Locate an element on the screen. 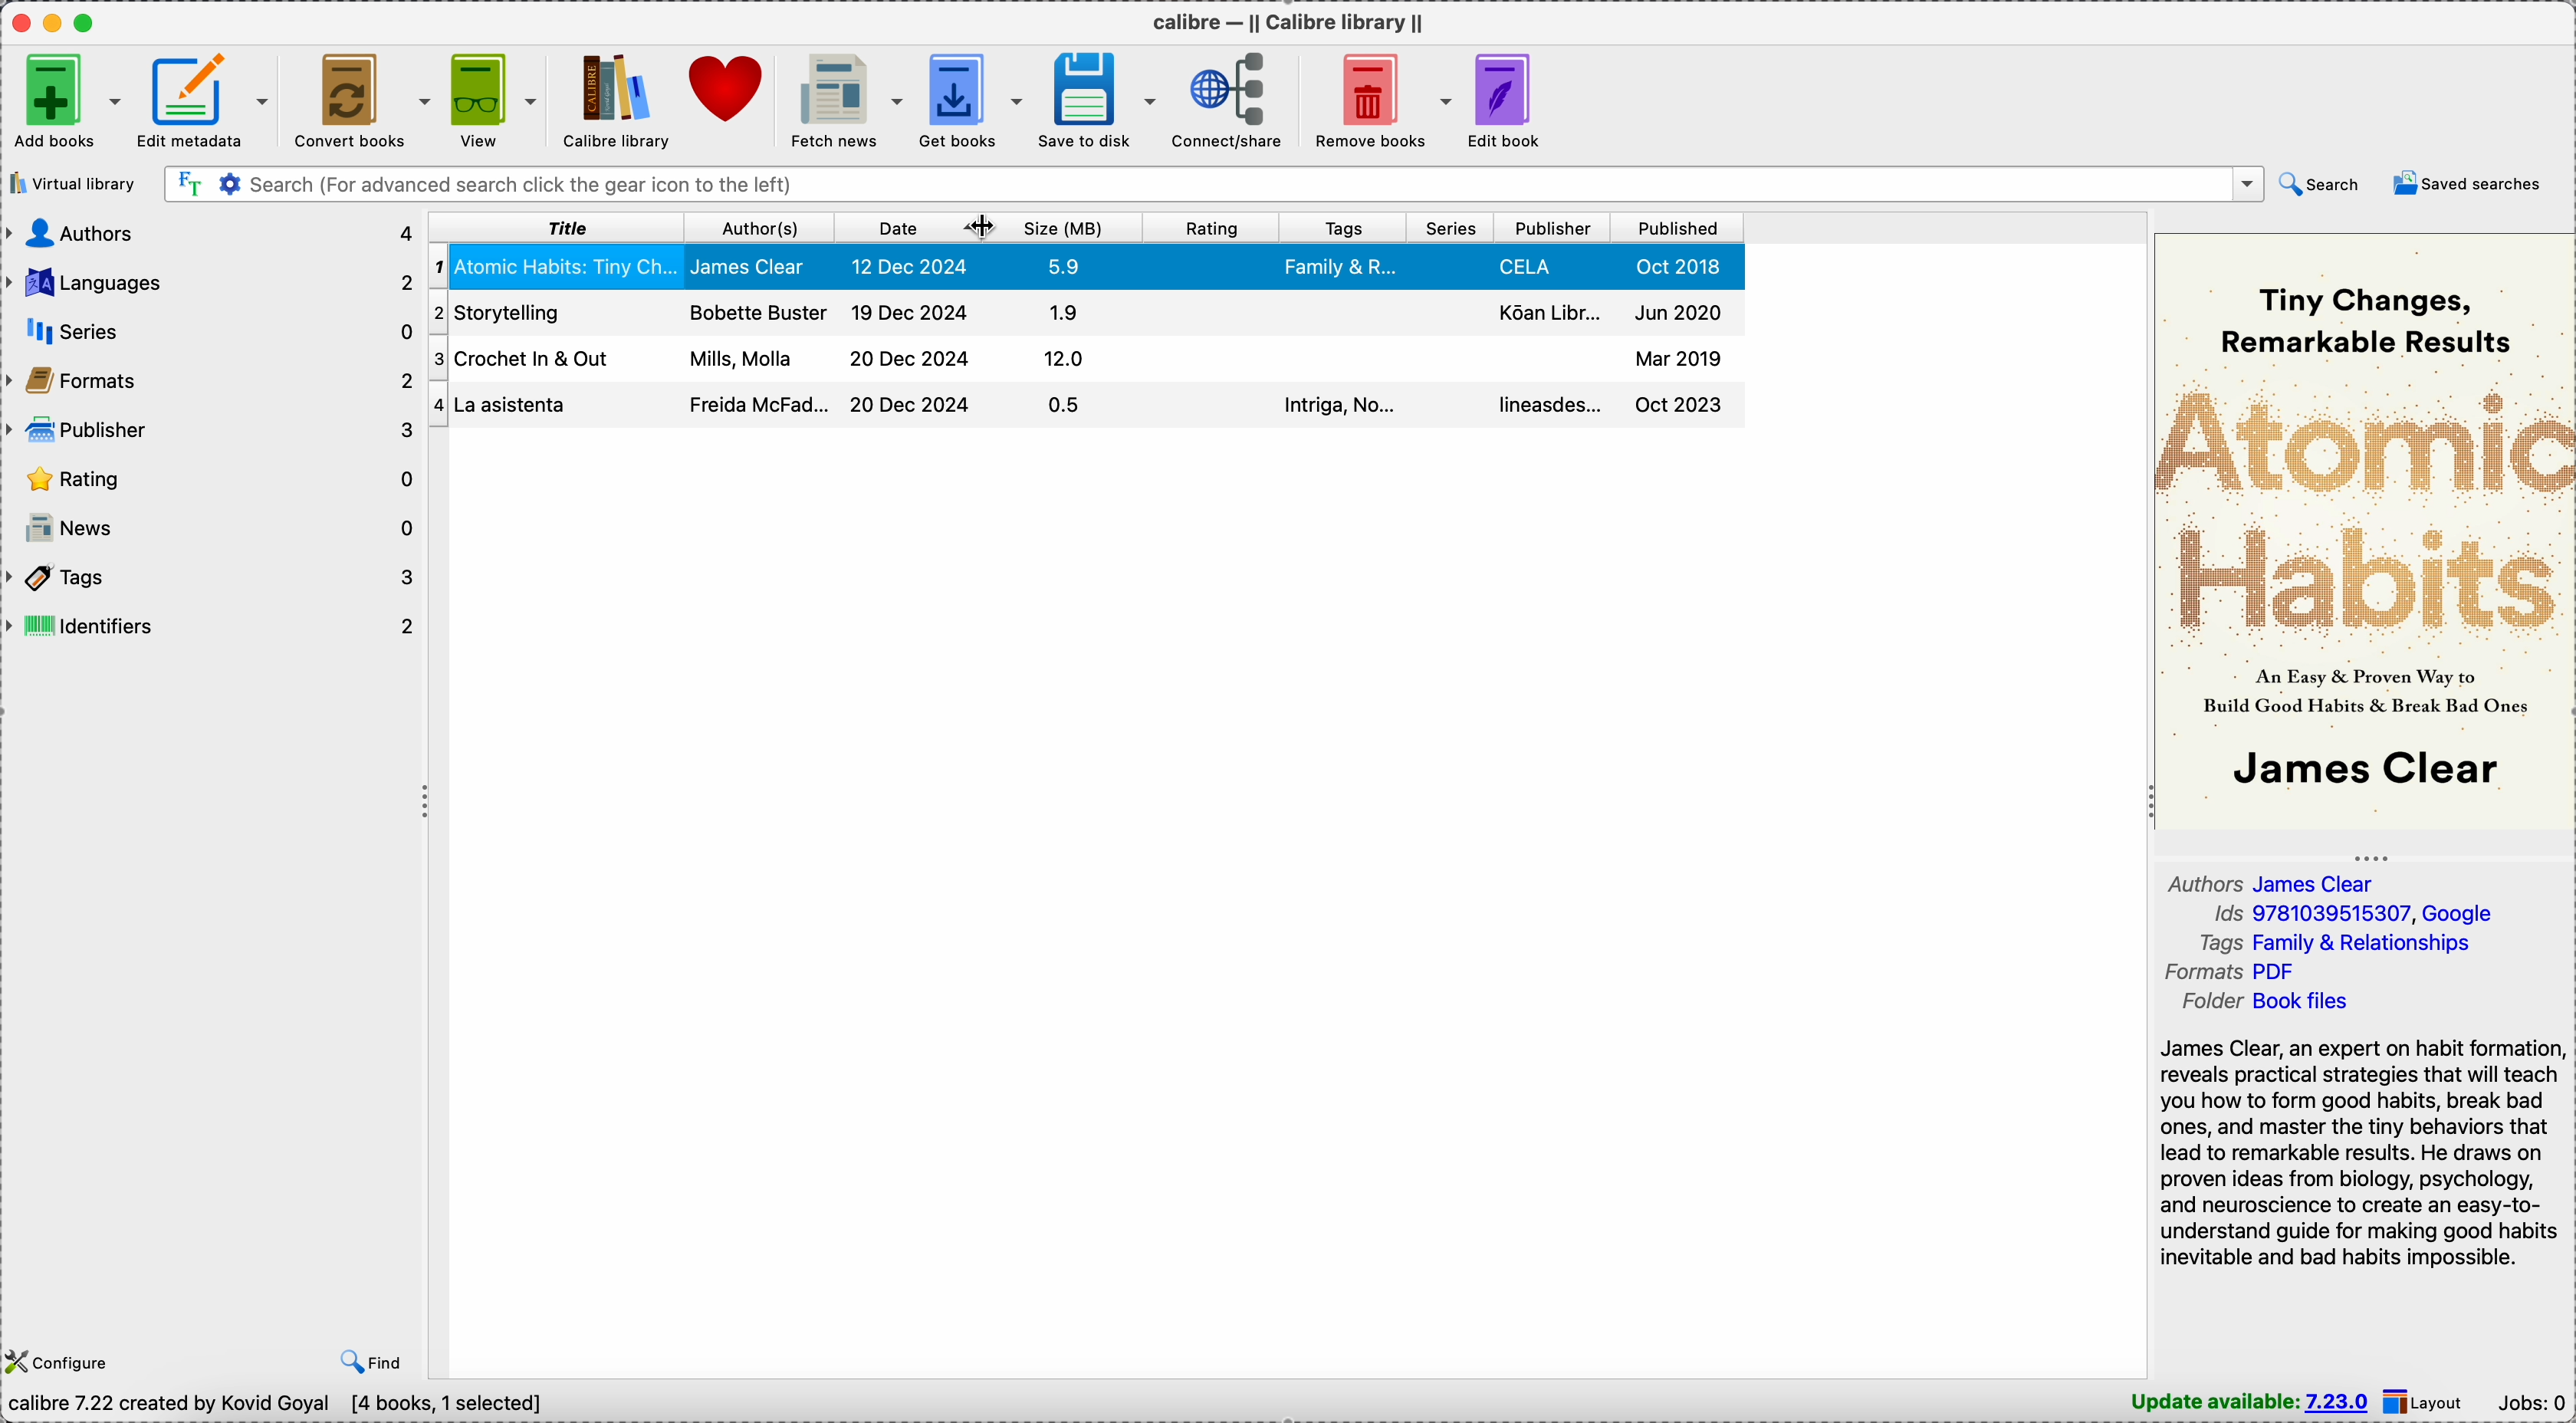 This screenshot has height=1423, width=2576. Calibre library is located at coordinates (612, 99).